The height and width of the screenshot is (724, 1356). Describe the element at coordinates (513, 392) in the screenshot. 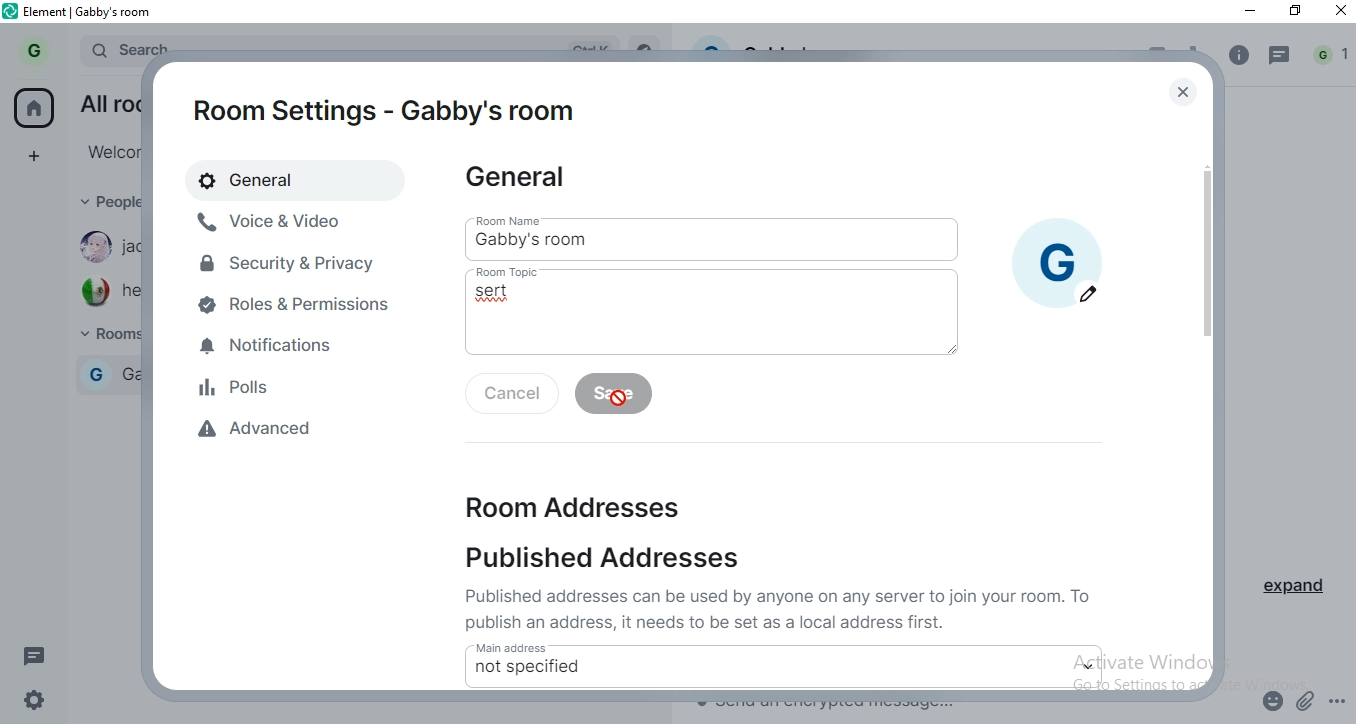

I see `cancel` at that location.